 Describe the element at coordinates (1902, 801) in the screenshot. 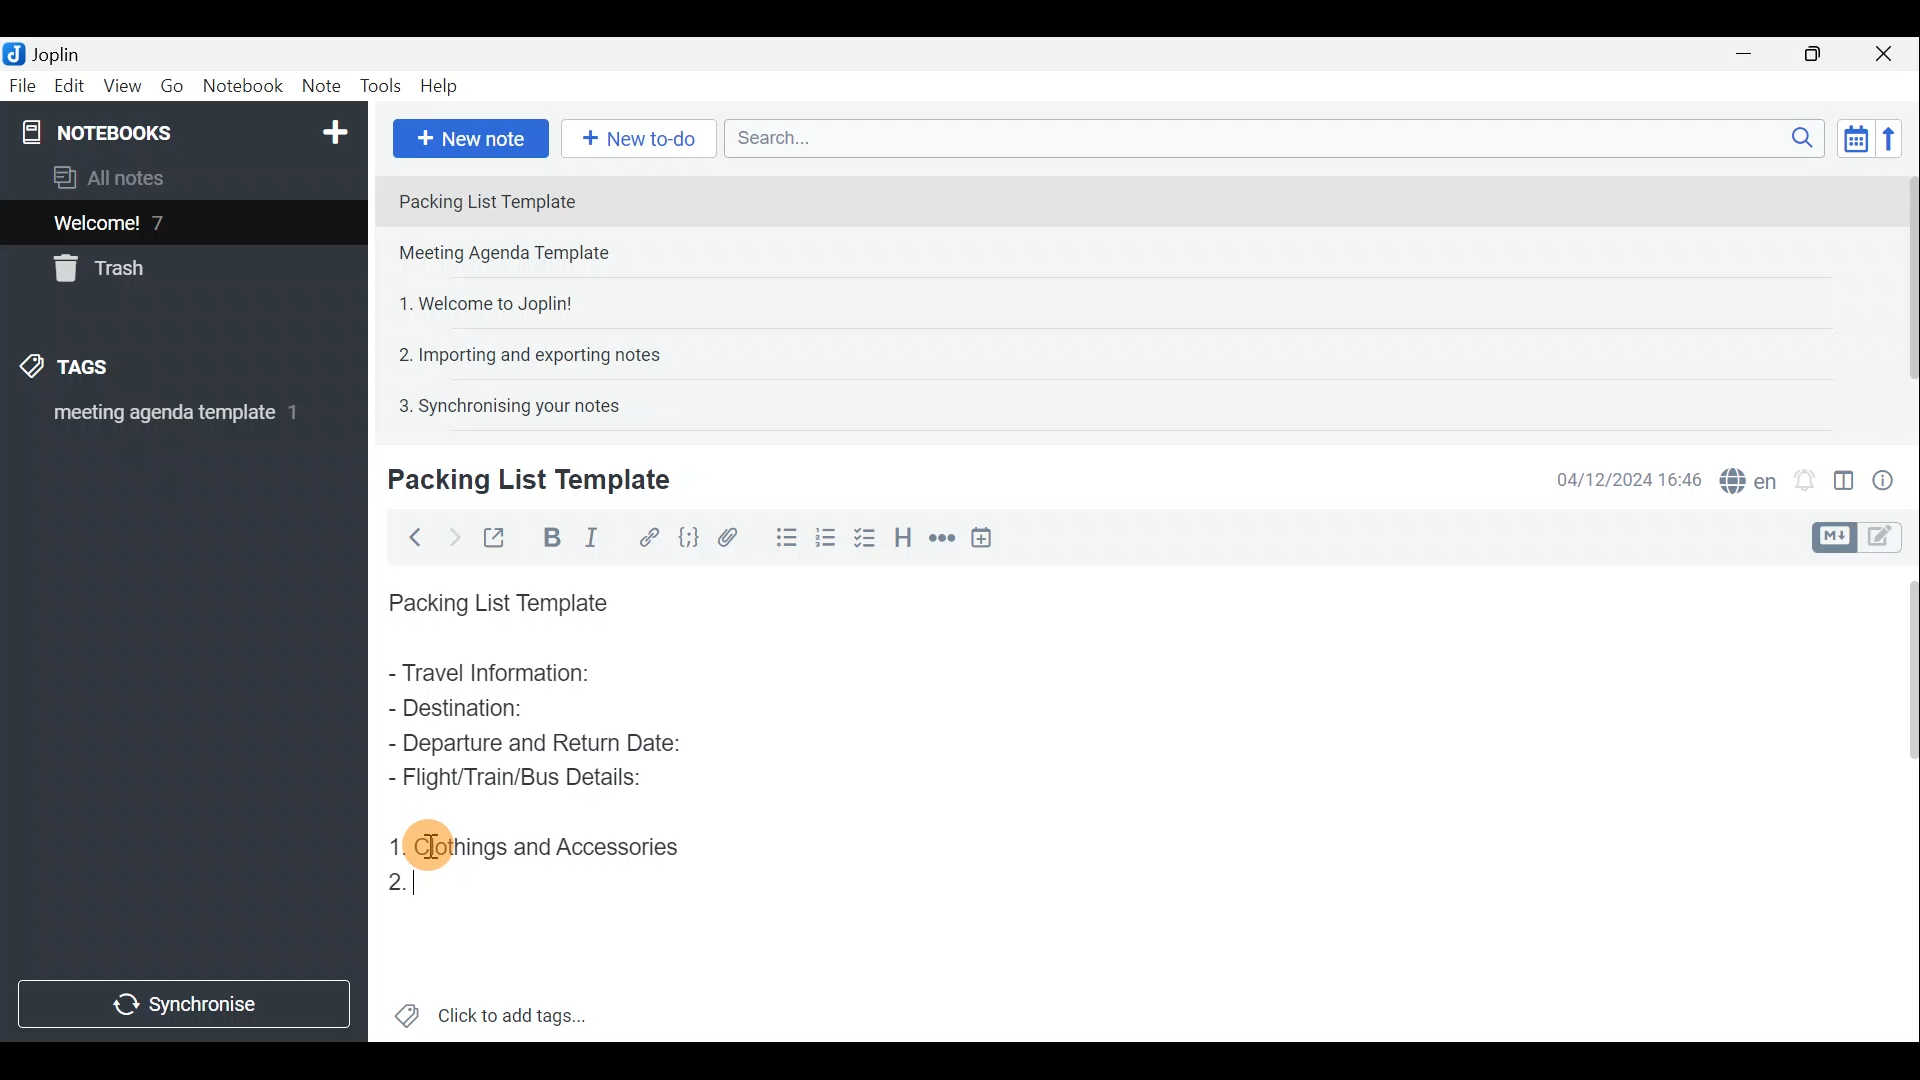

I see `Scroll bar` at that location.